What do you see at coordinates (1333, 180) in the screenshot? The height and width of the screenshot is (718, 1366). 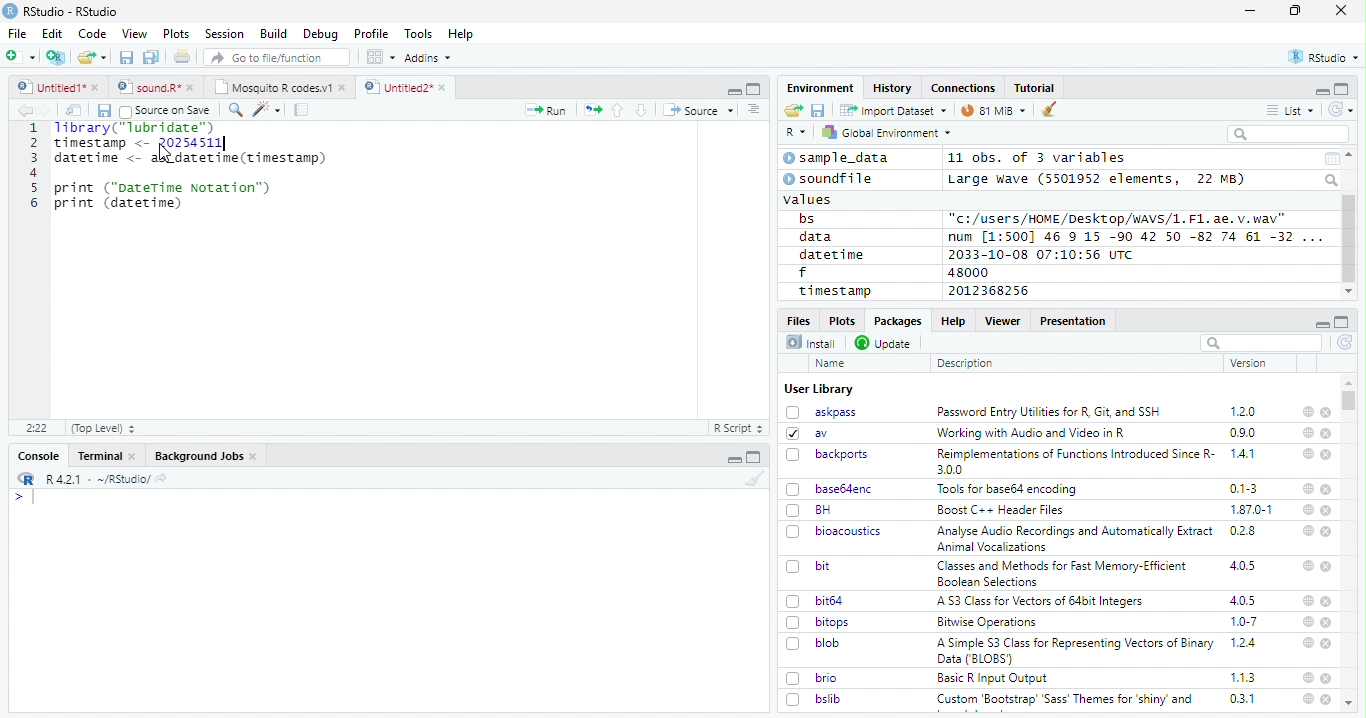 I see `Search` at bounding box center [1333, 180].